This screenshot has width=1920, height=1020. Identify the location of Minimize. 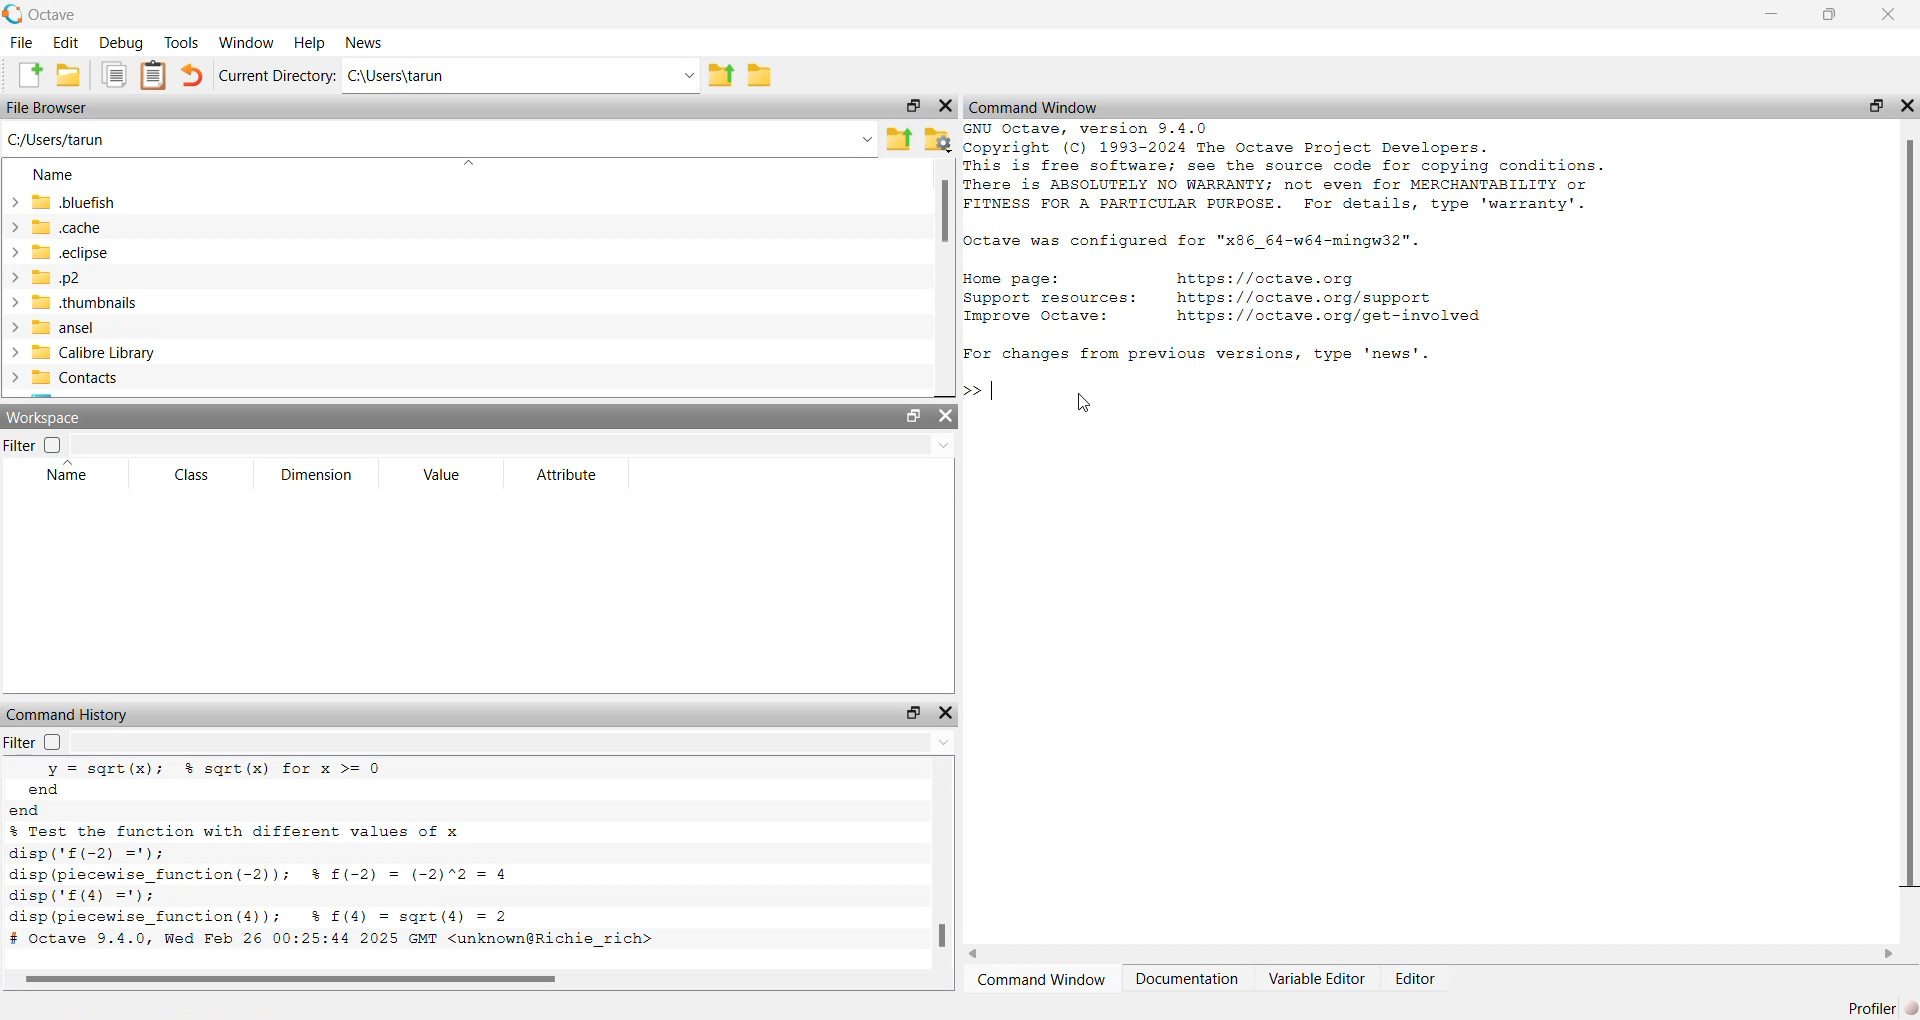
(1766, 14).